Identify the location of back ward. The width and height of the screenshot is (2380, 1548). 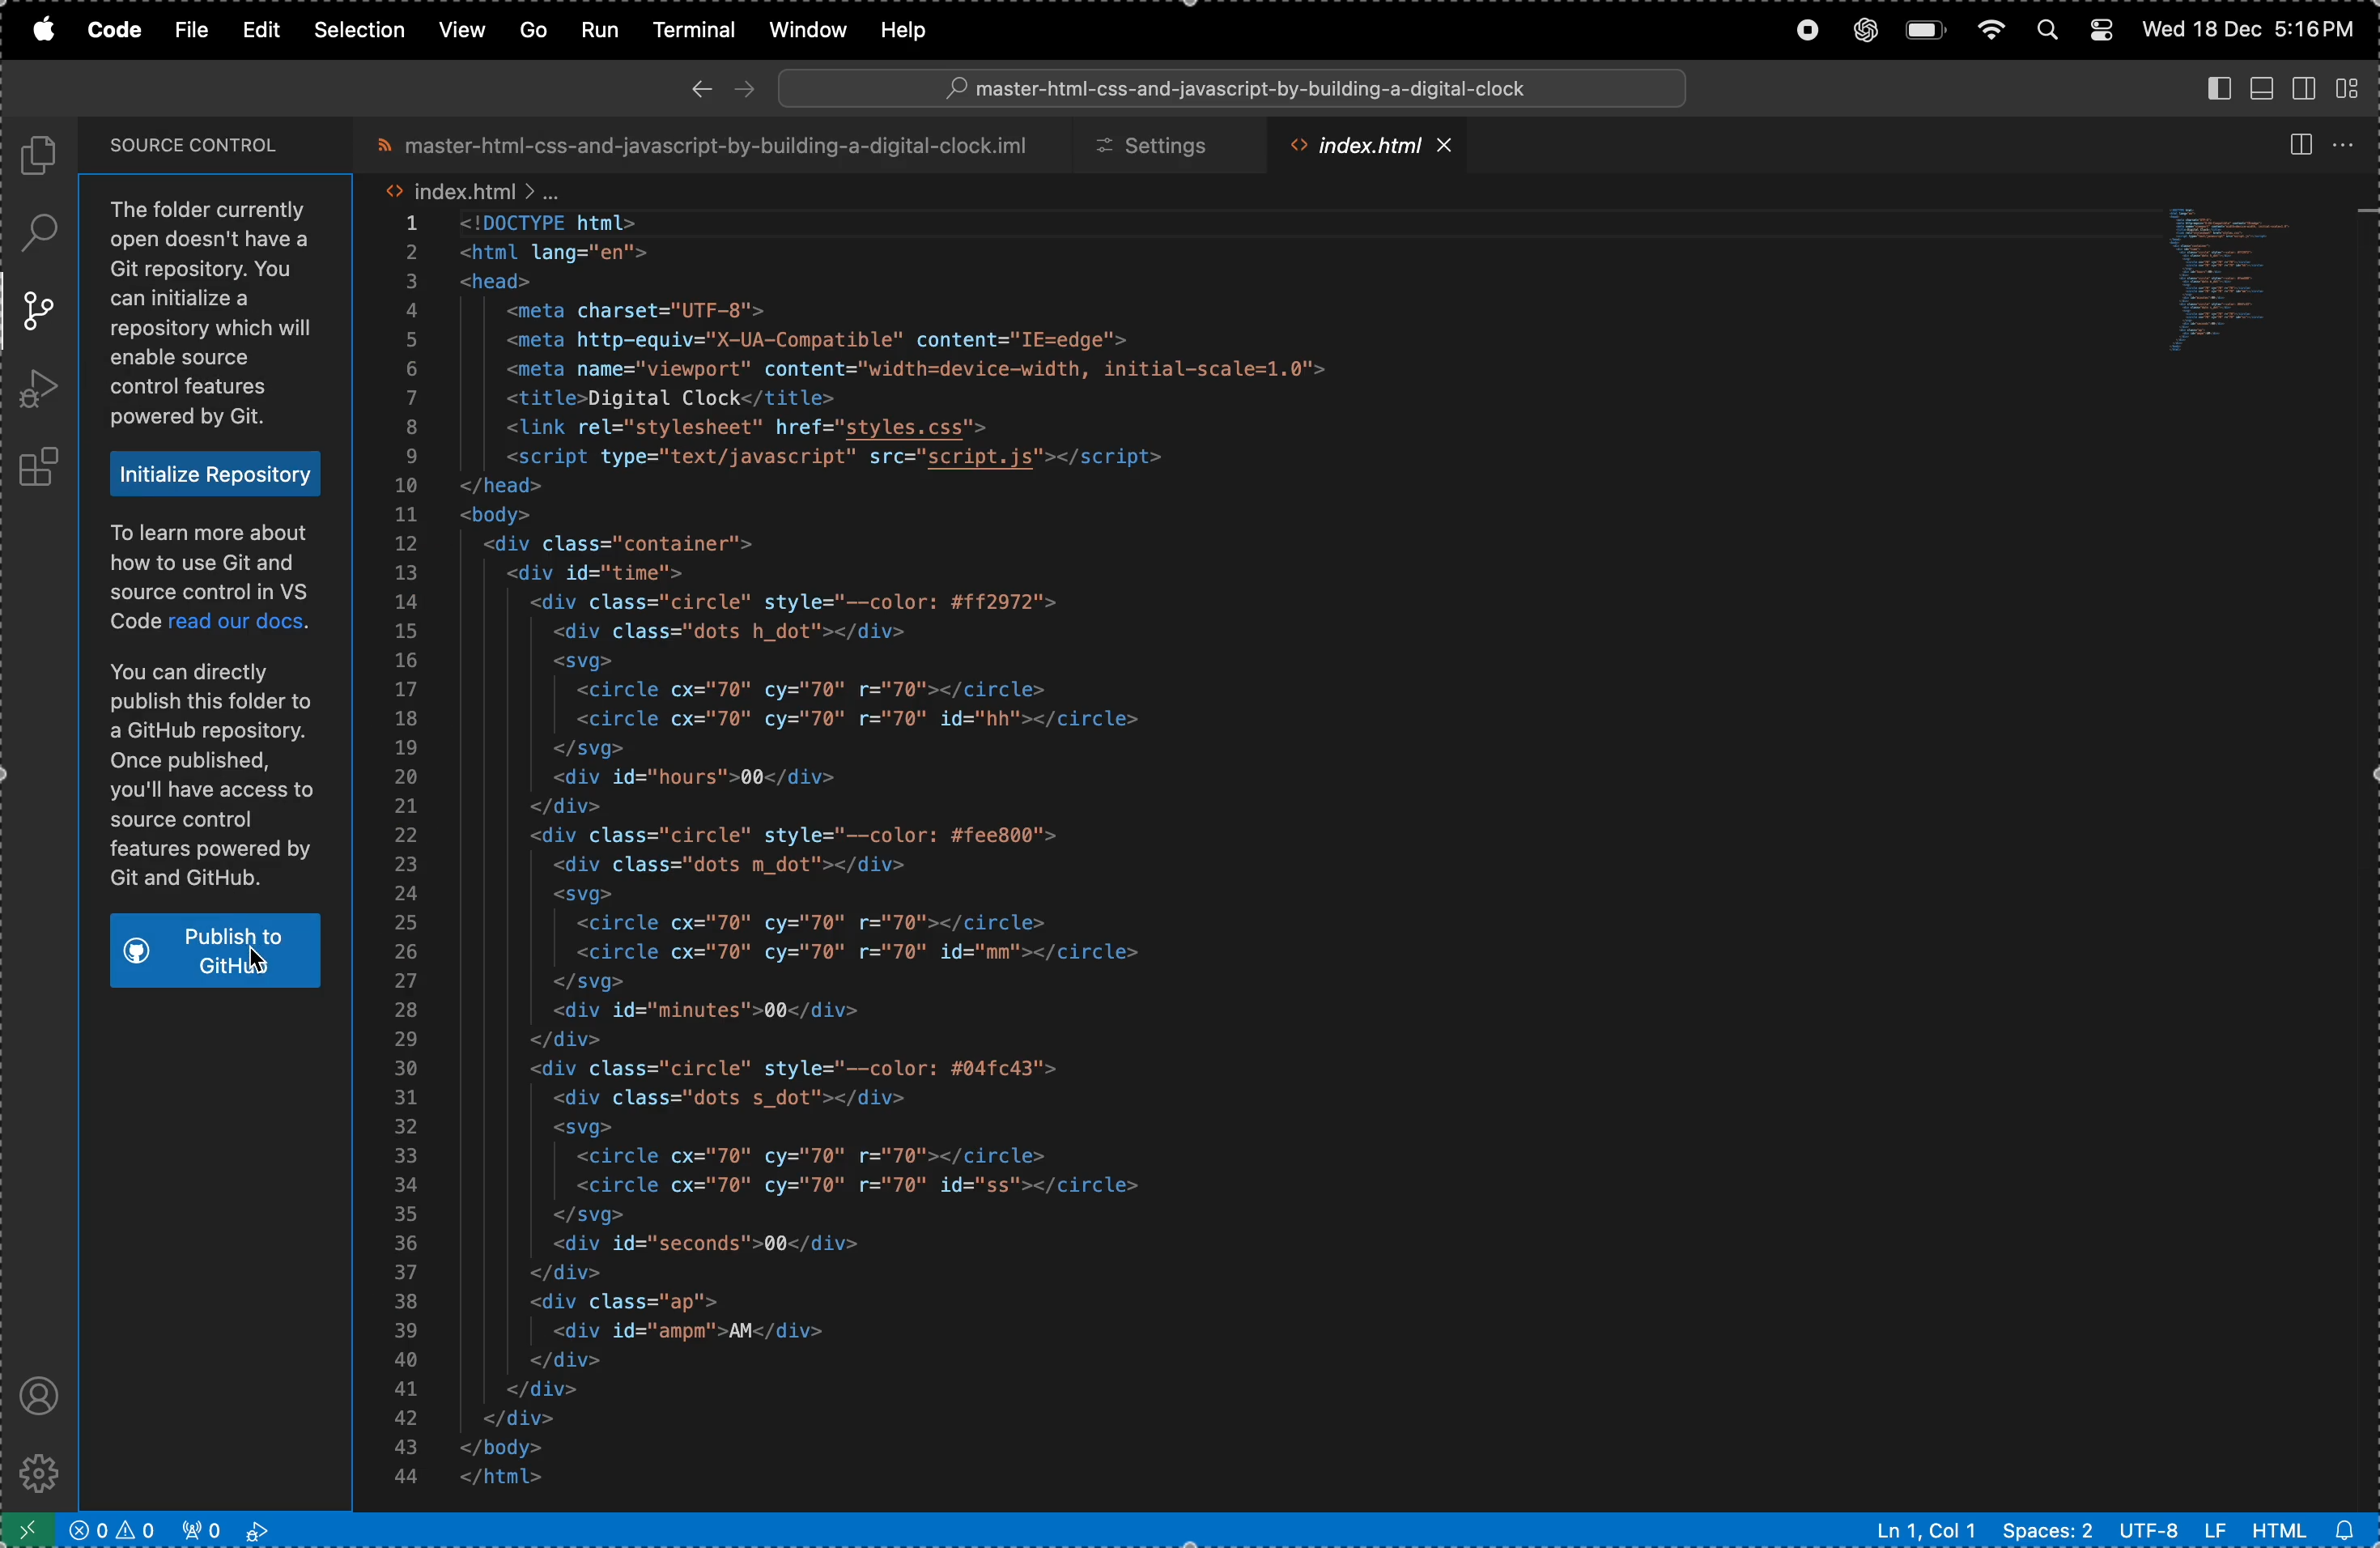
(703, 88).